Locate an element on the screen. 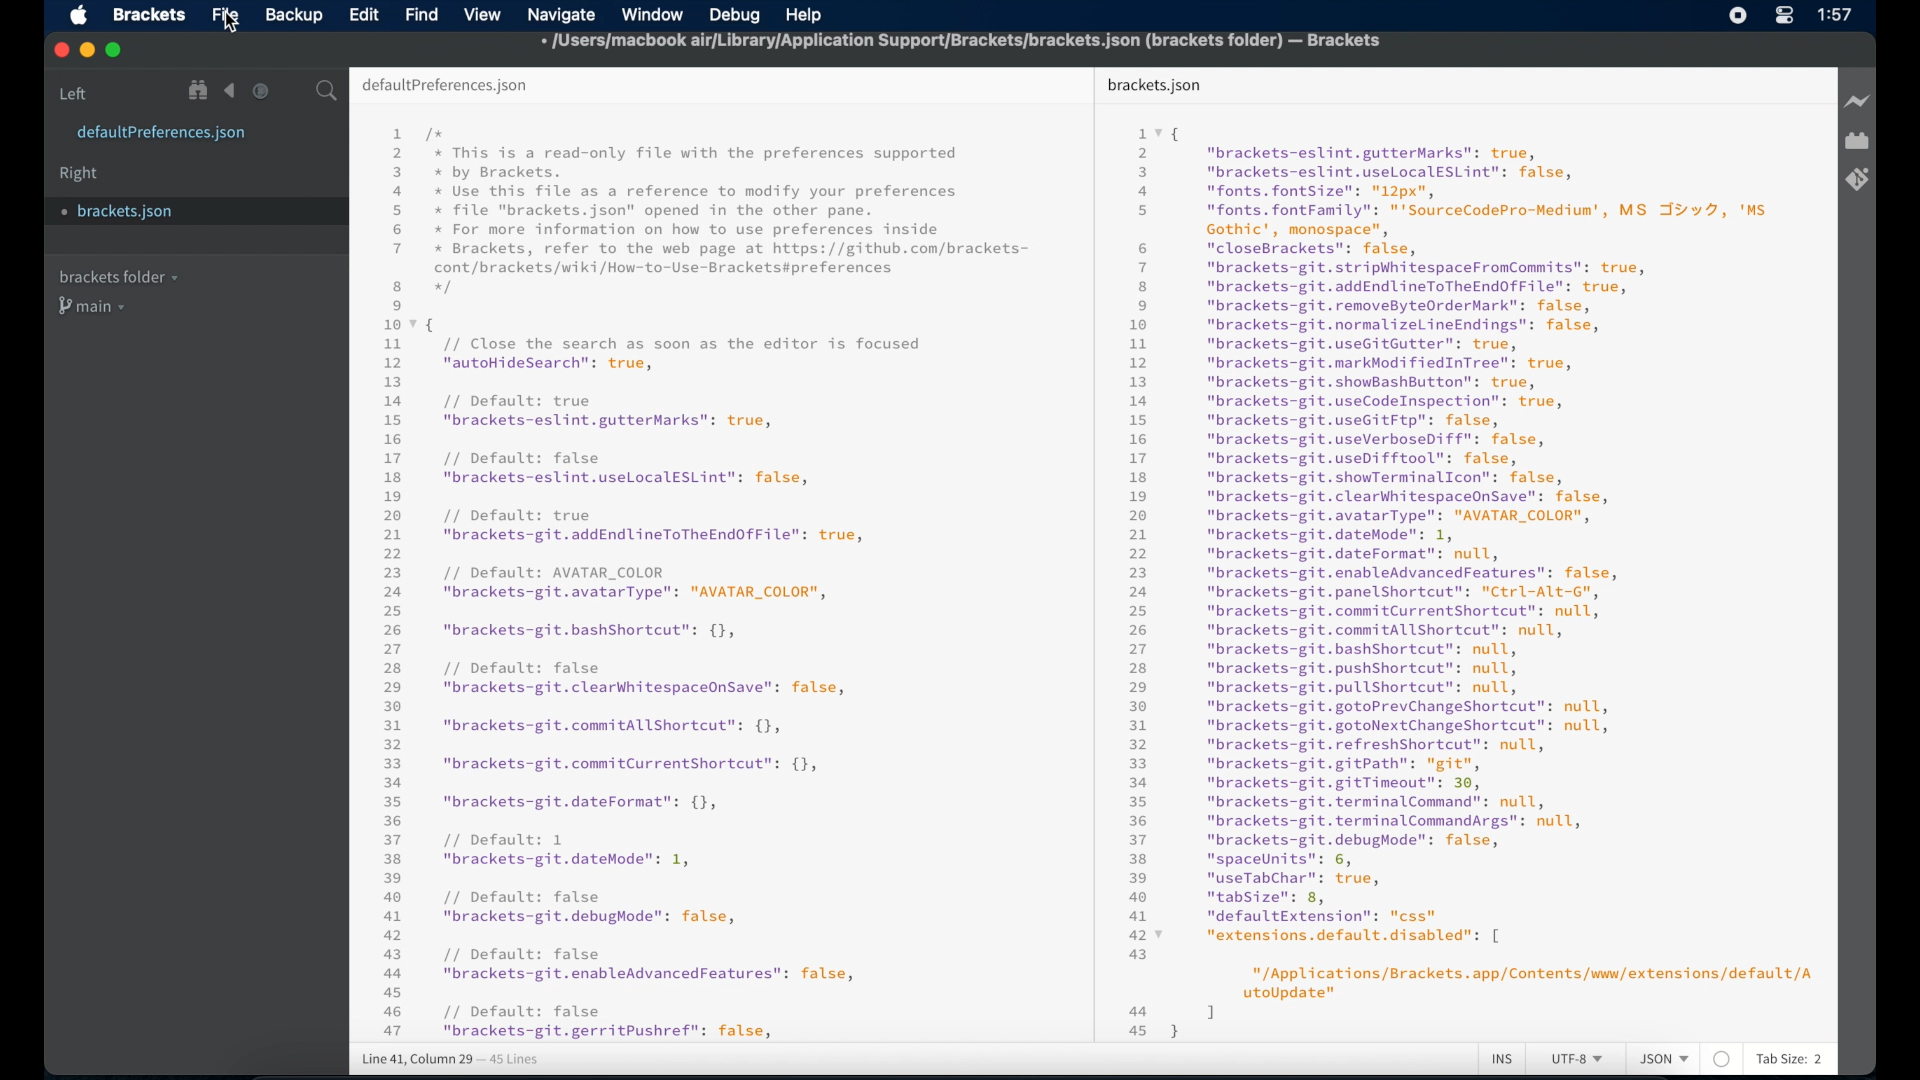 This screenshot has width=1920, height=1080. utf-8 is located at coordinates (1578, 1060).